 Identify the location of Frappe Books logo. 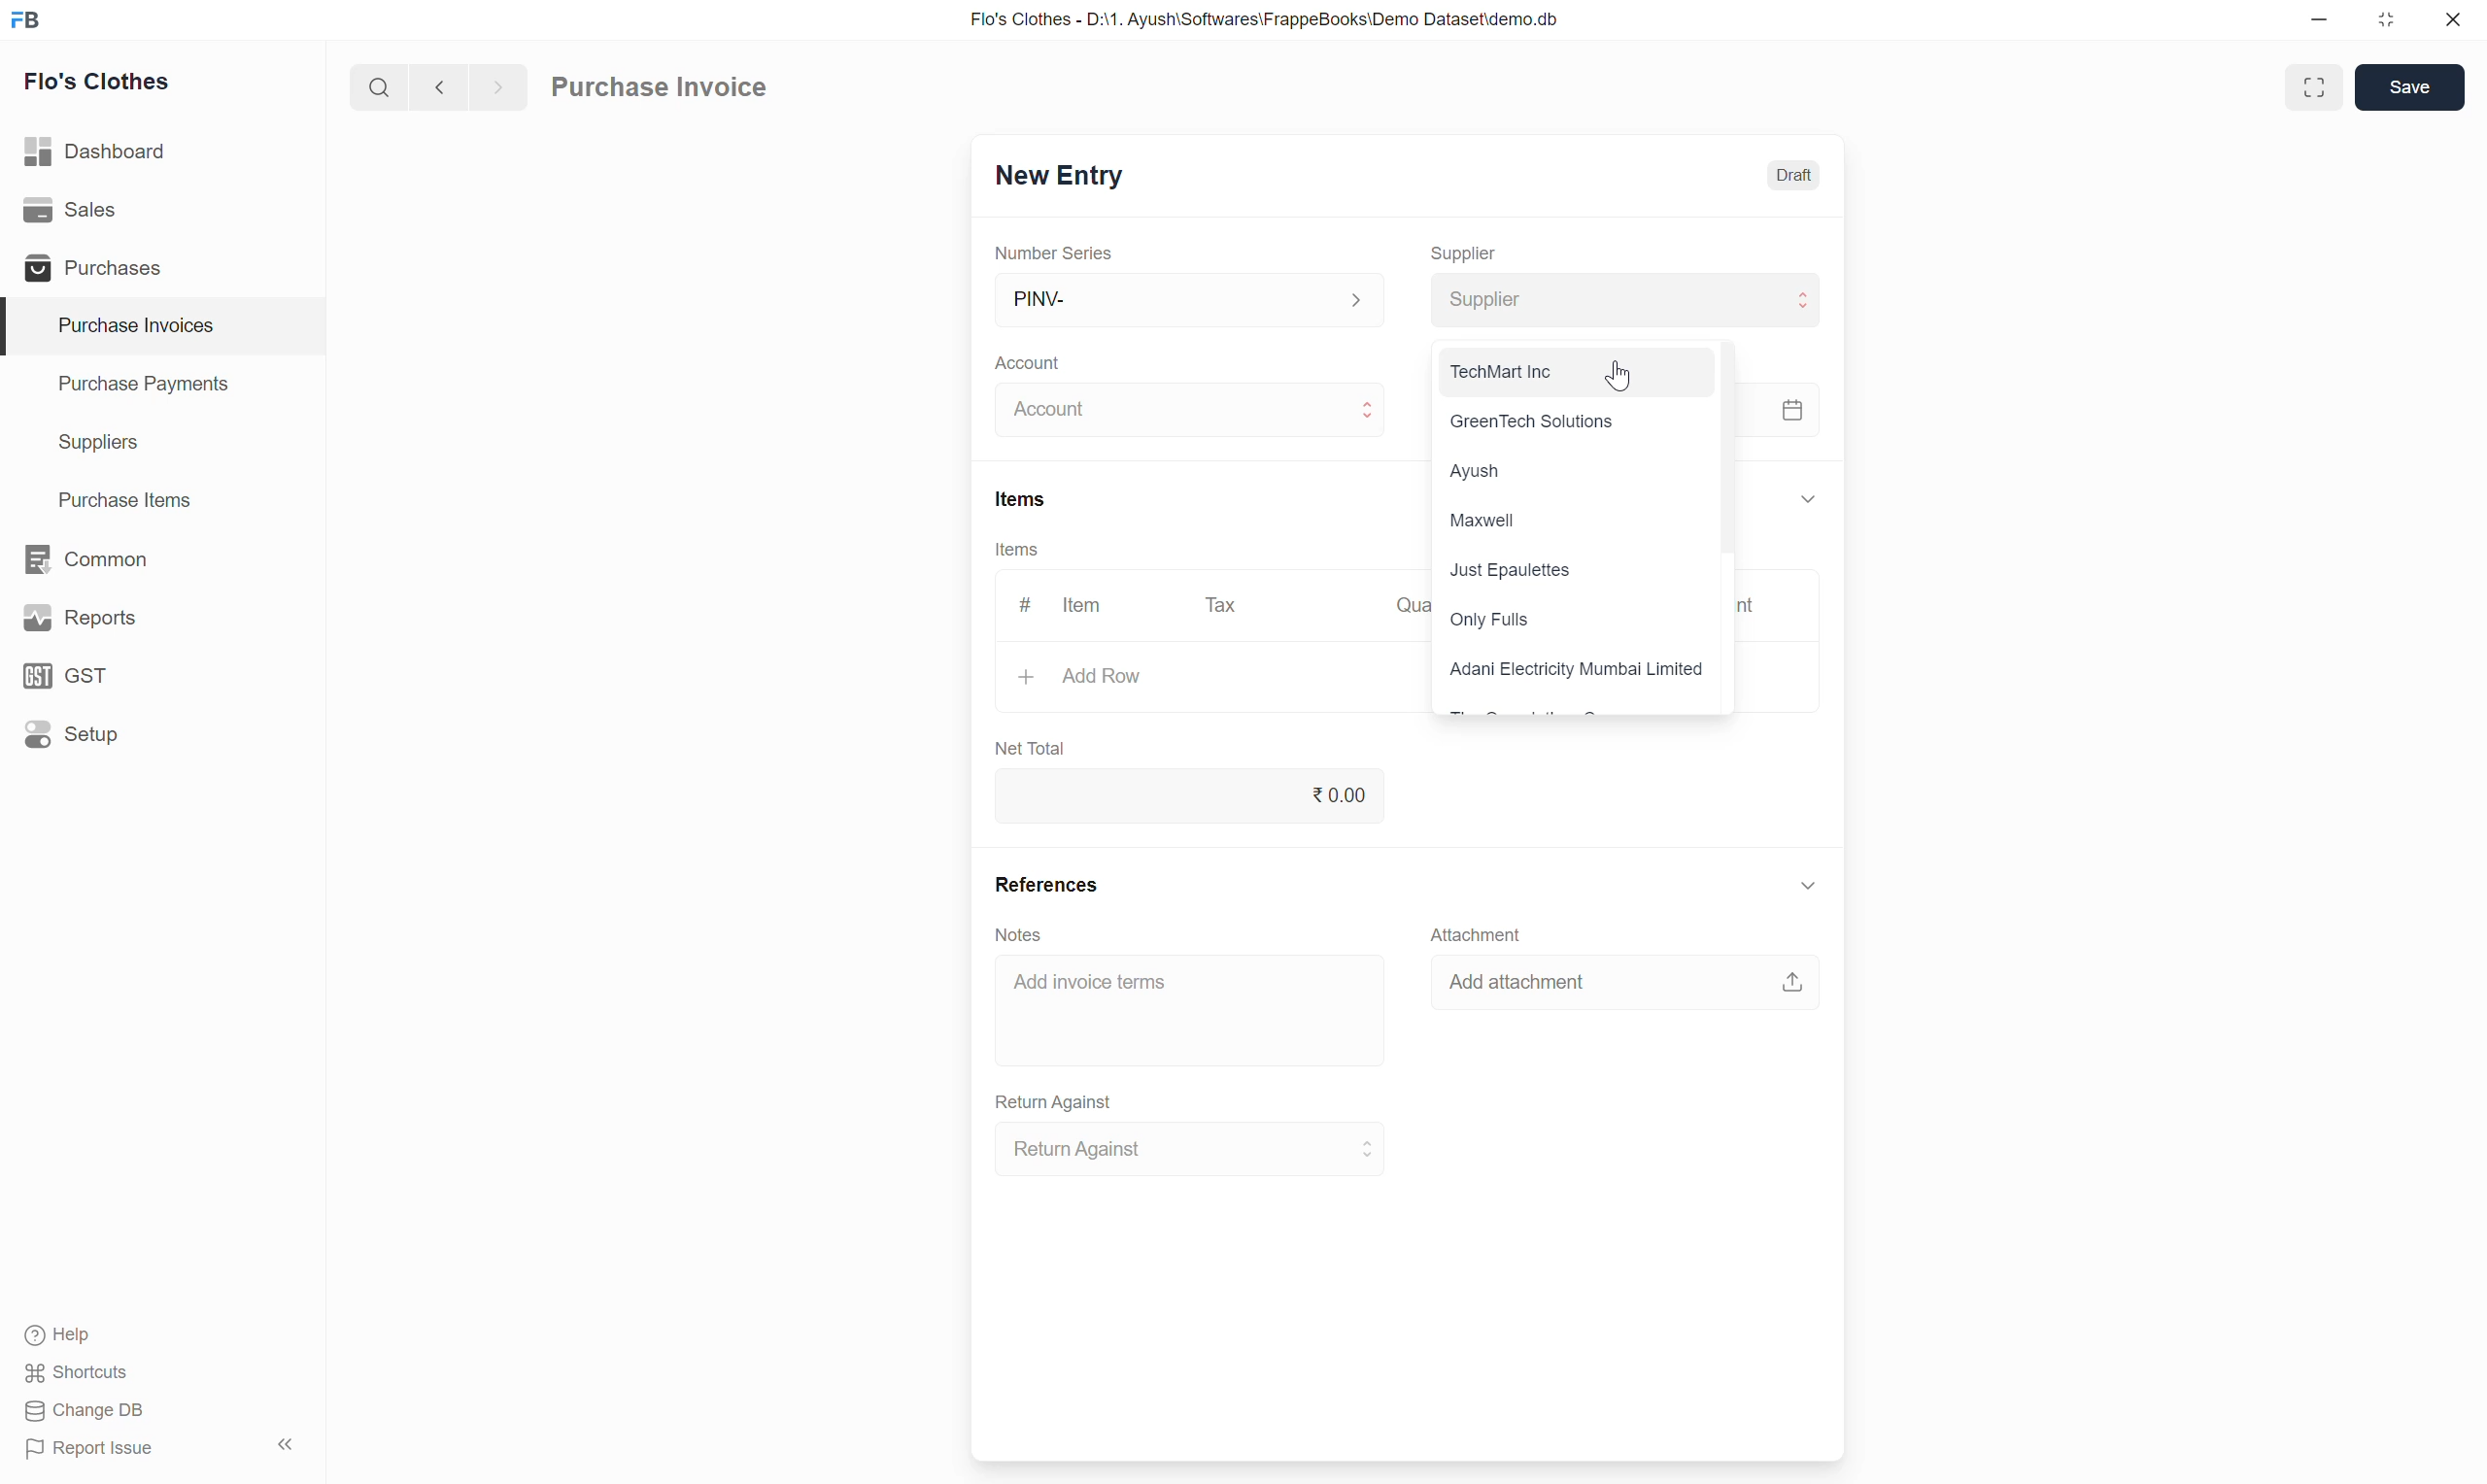
(25, 19).